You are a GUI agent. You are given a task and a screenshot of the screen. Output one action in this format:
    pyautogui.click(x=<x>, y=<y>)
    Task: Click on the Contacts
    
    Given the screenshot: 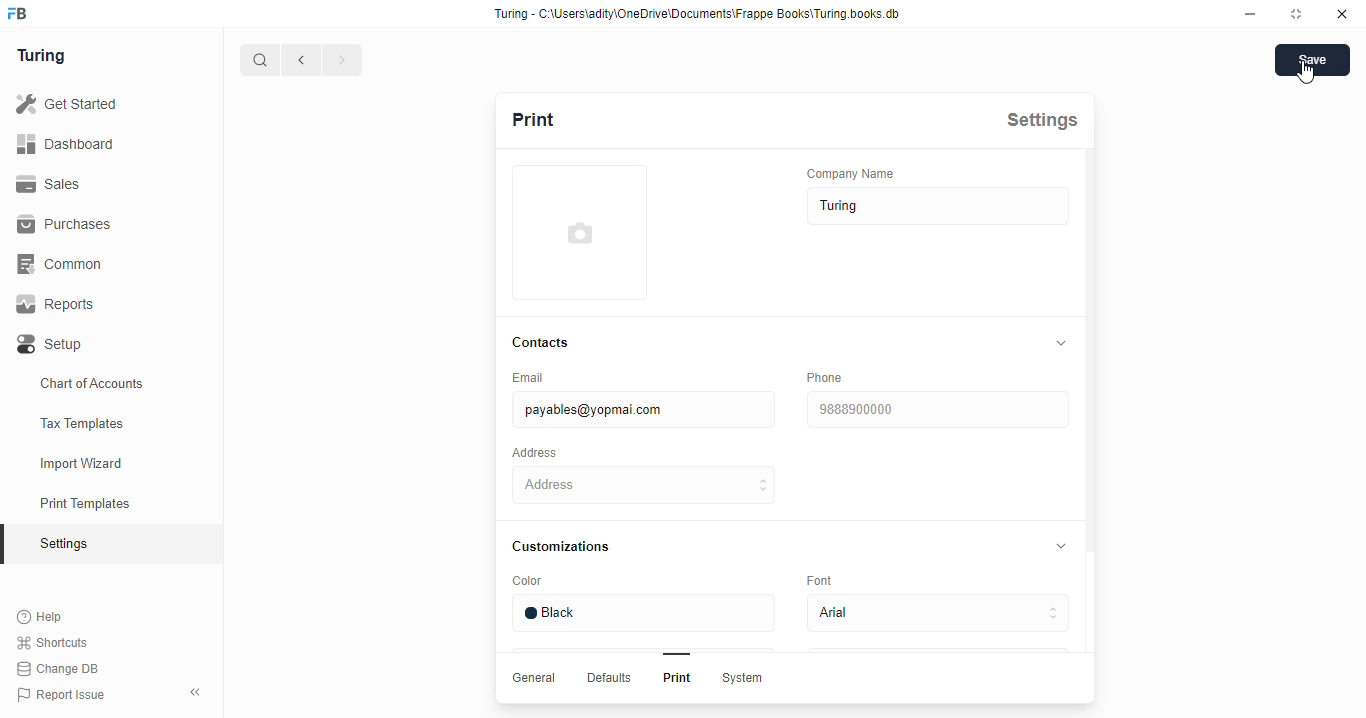 What is the action you would take?
    pyautogui.click(x=547, y=341)
    